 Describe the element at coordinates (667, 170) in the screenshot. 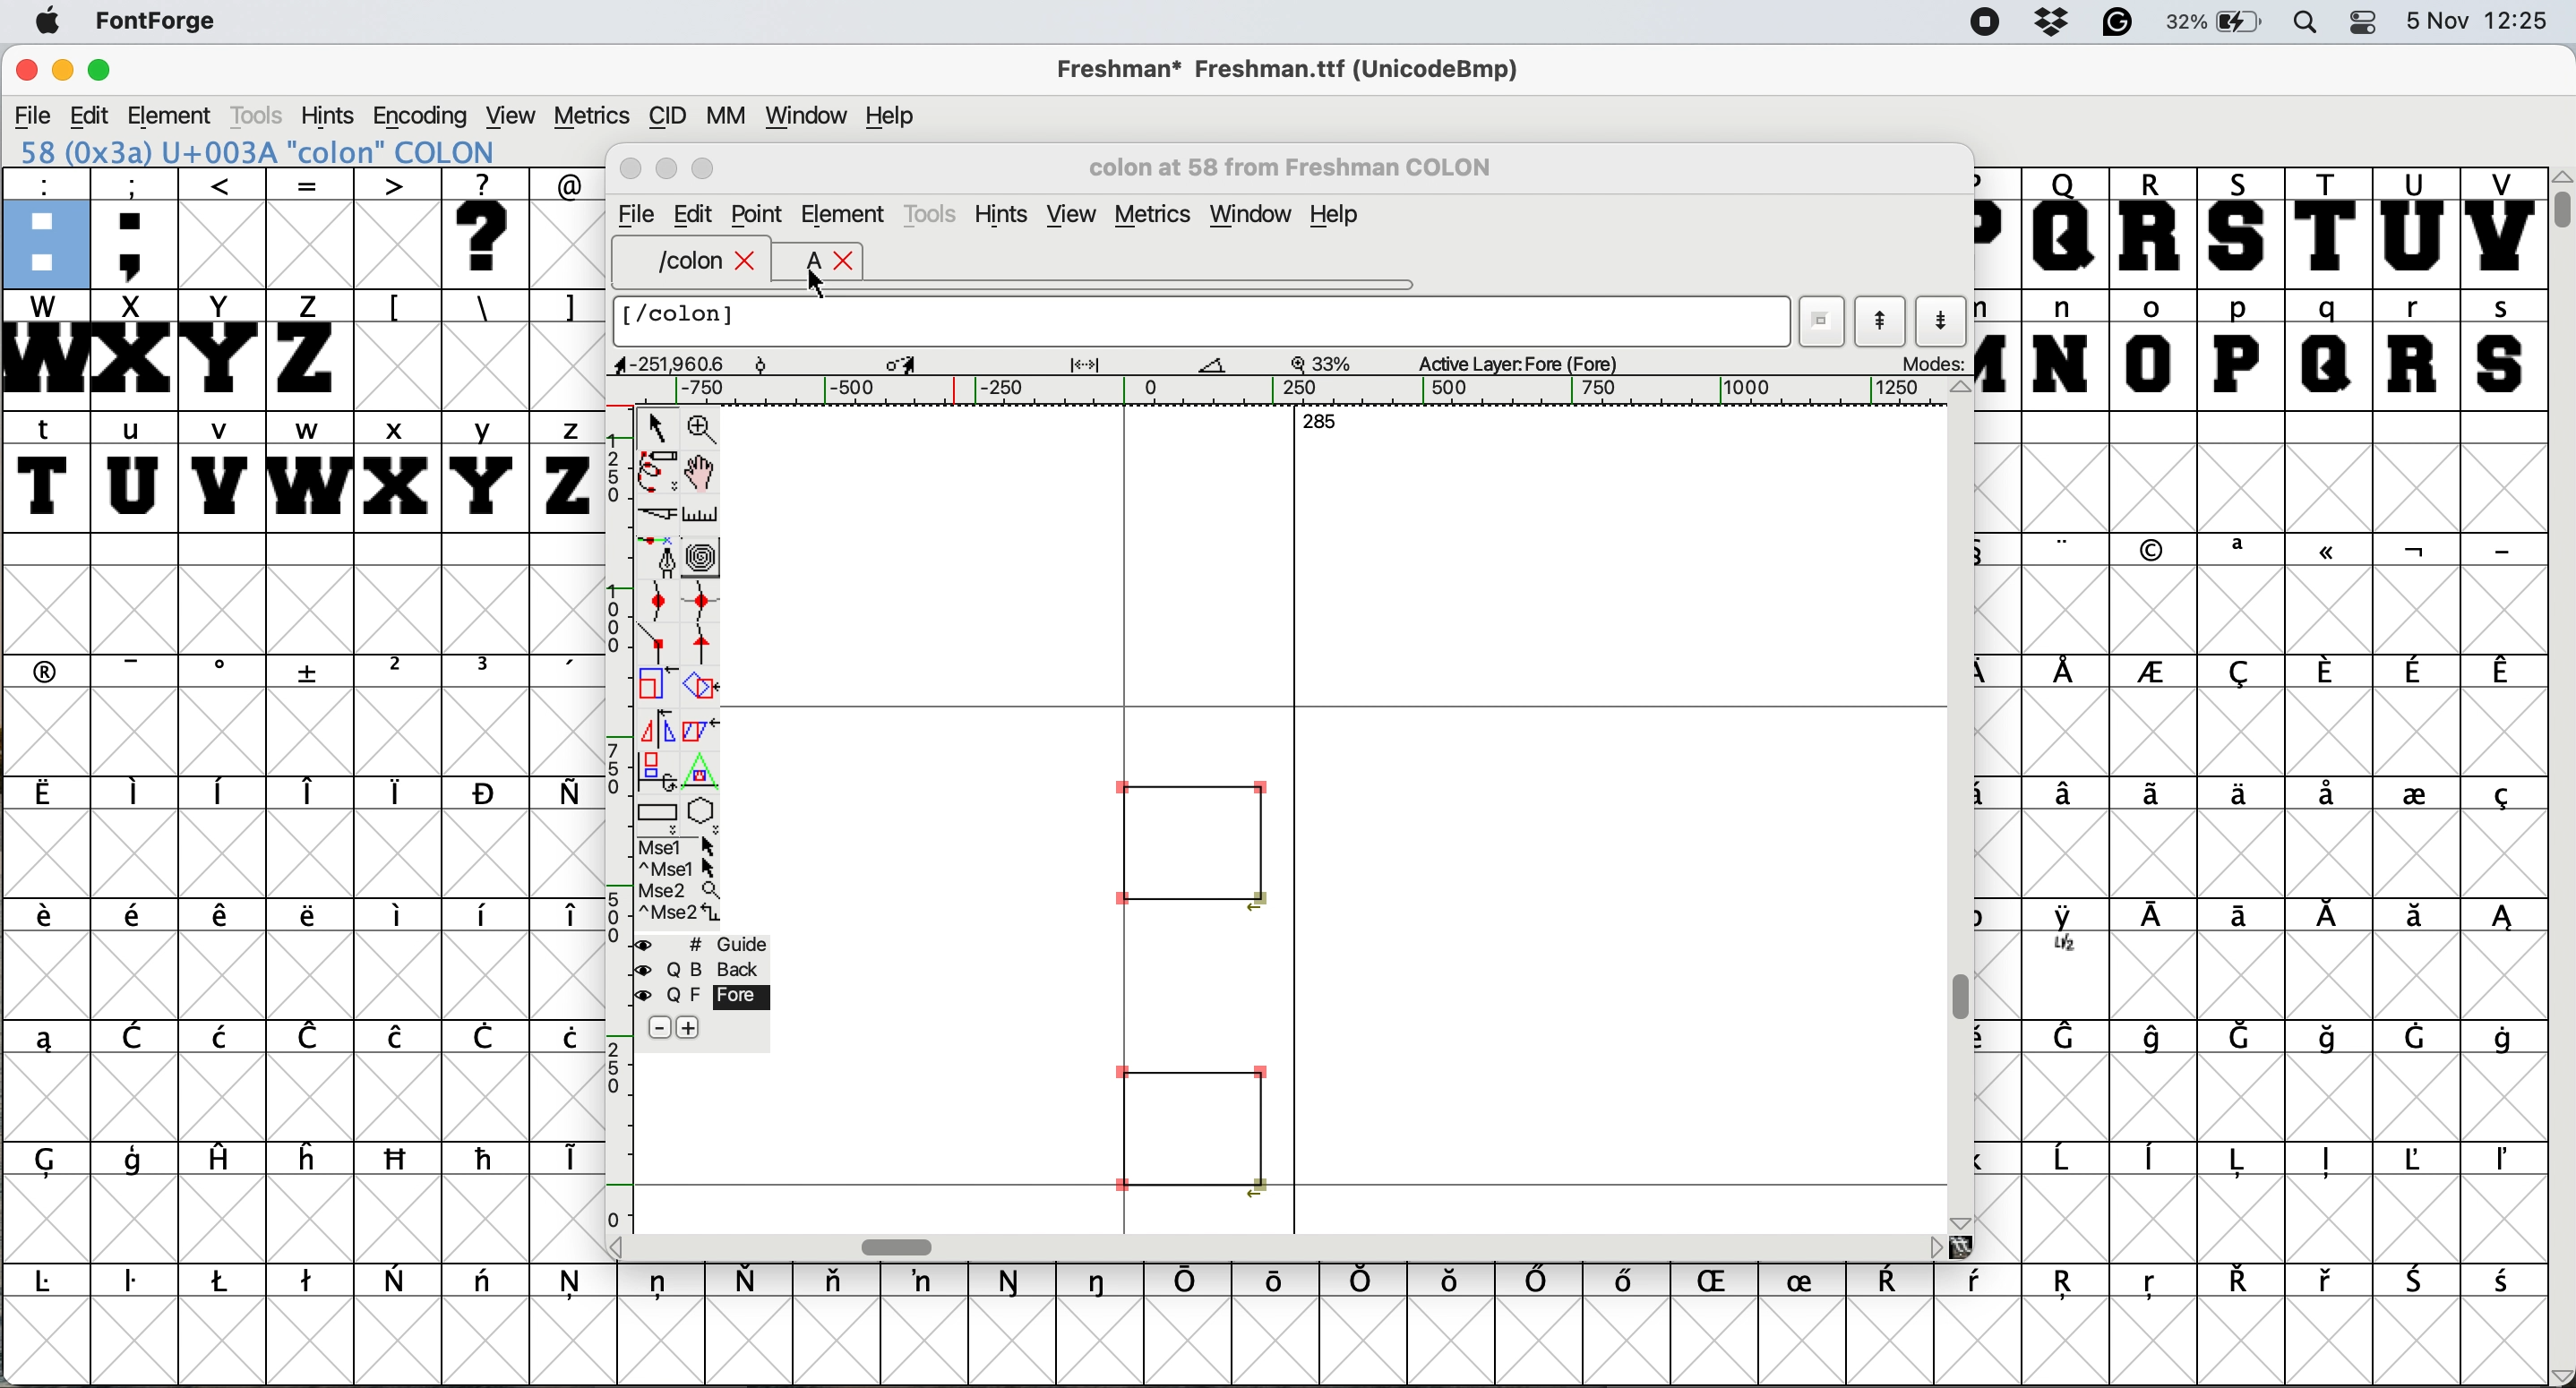

I see `minimise` at that location.